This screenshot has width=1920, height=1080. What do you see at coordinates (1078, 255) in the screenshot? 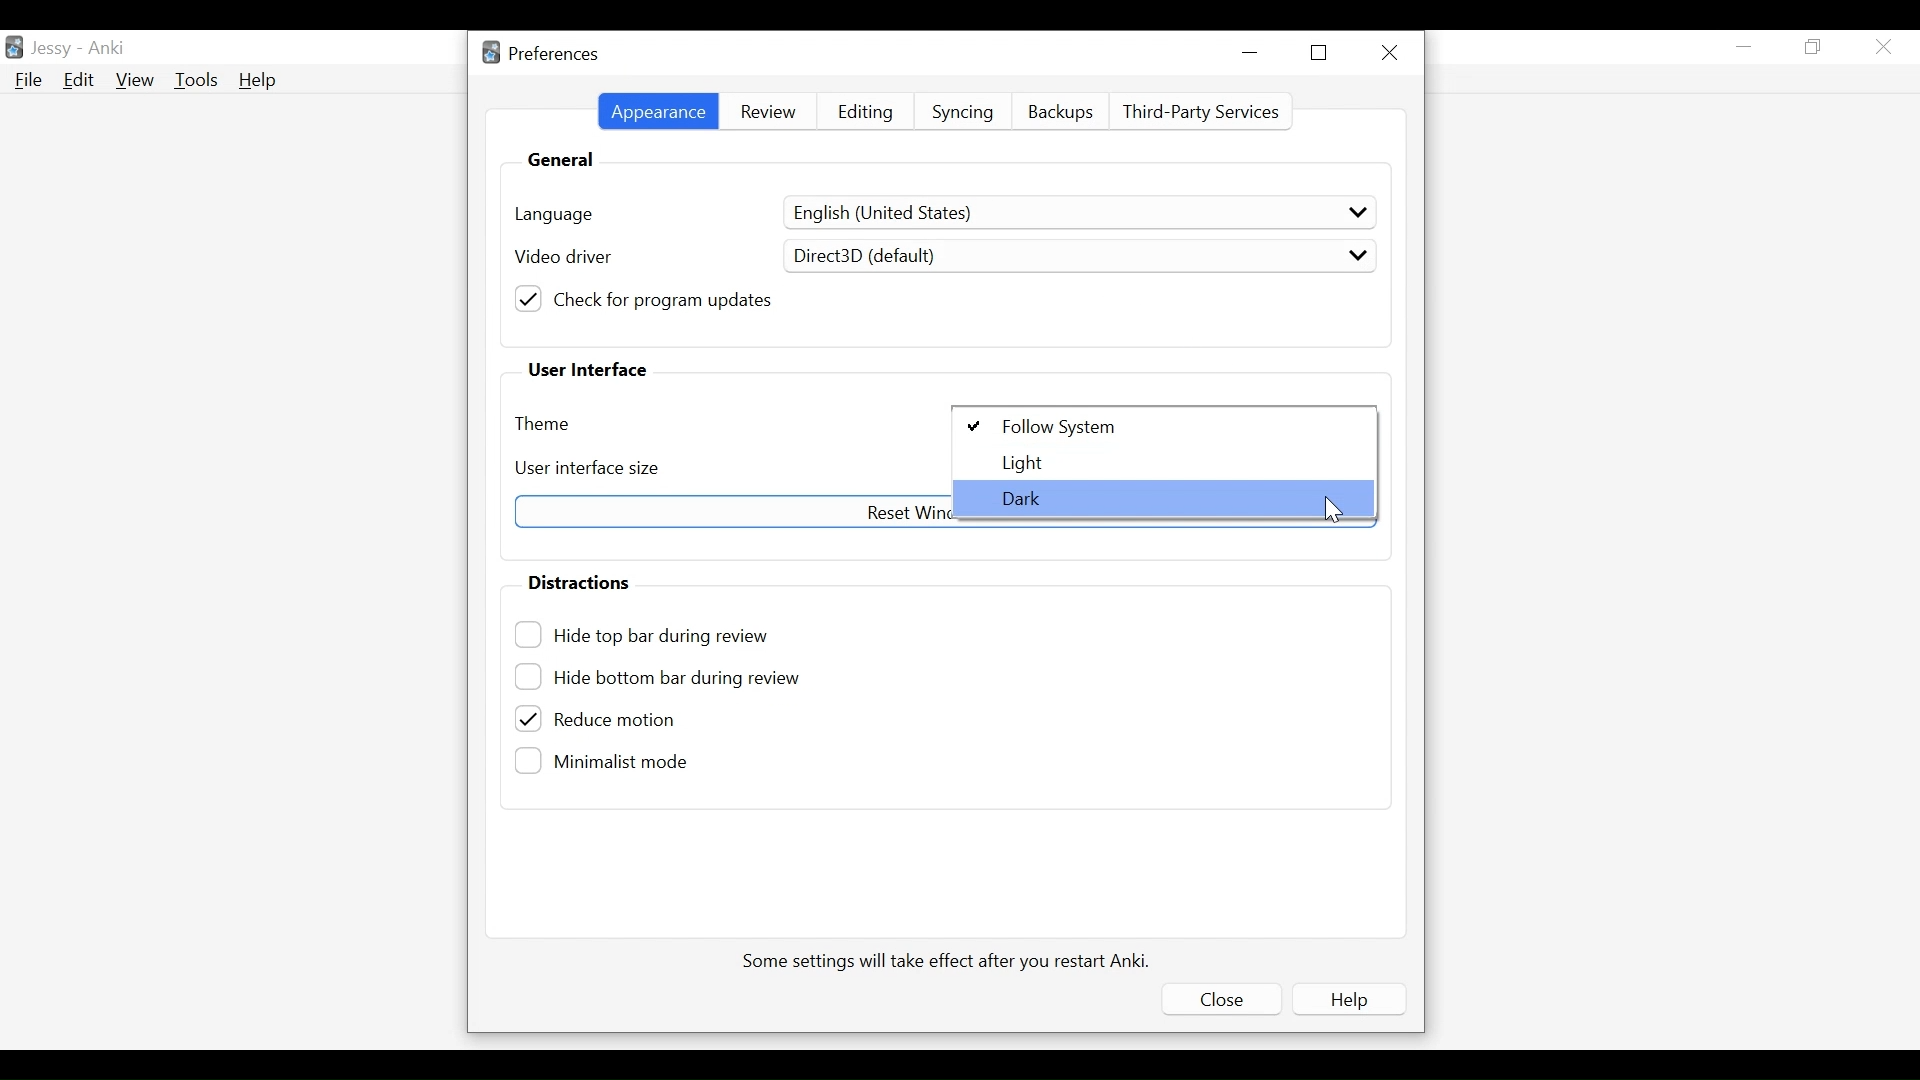
I see `Direct3D (default)` at bounding box center [1078, 255].